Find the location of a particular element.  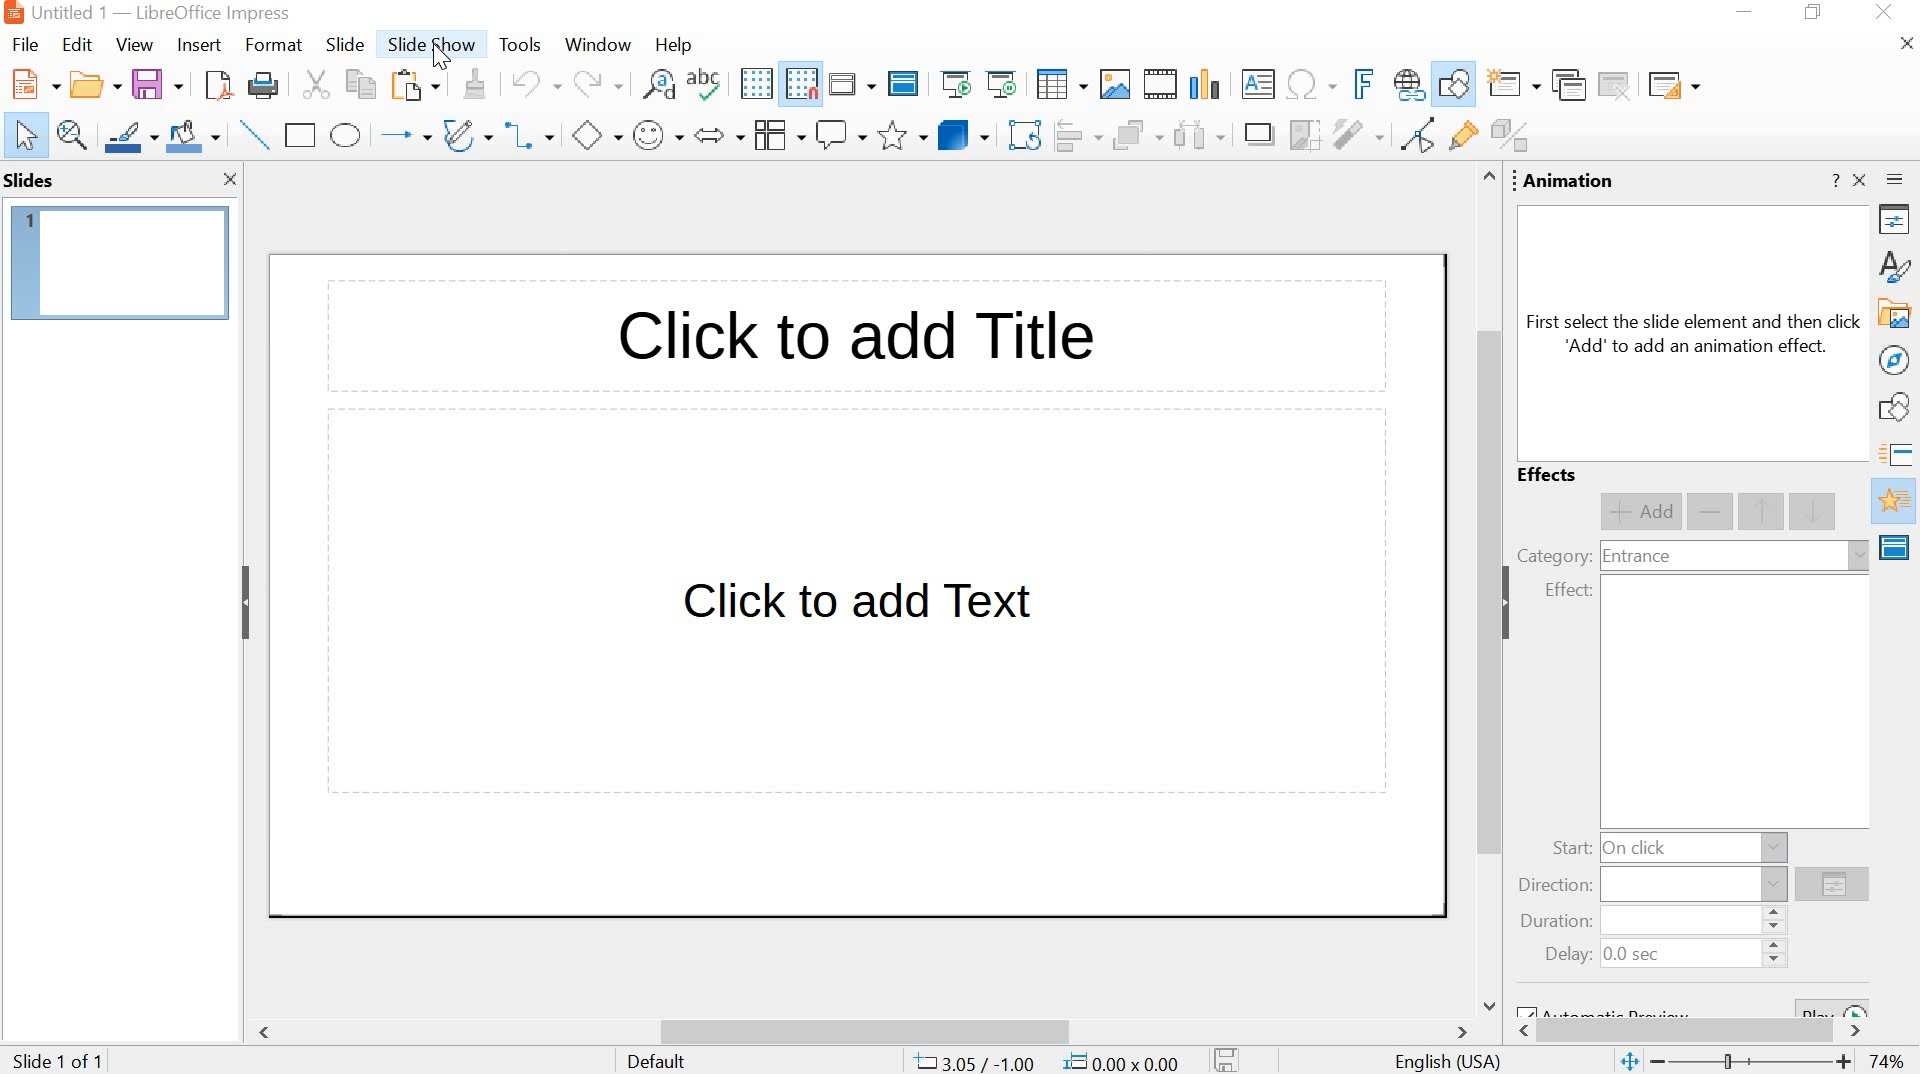

display grid is located at coordinates (755, 84).